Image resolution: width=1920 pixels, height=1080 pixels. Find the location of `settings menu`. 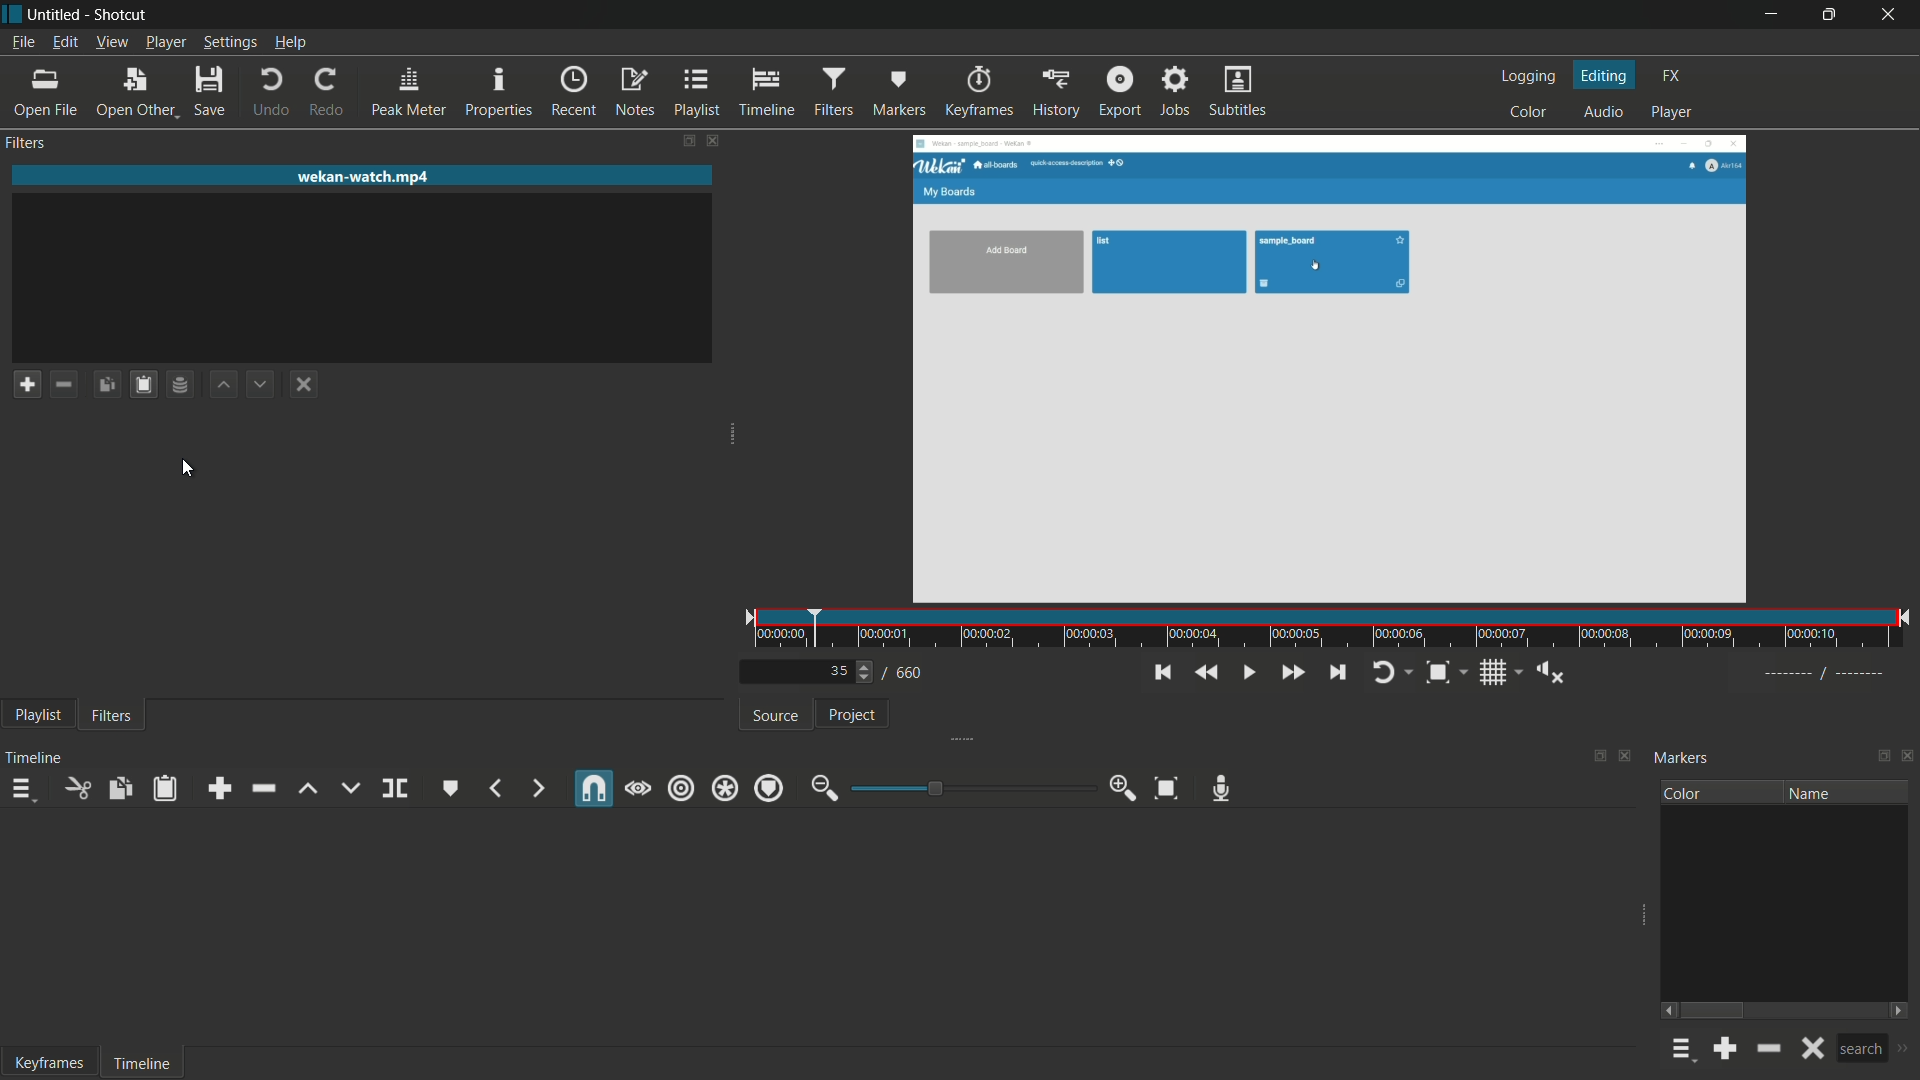

settings menu is located at coordinates (229, 42).